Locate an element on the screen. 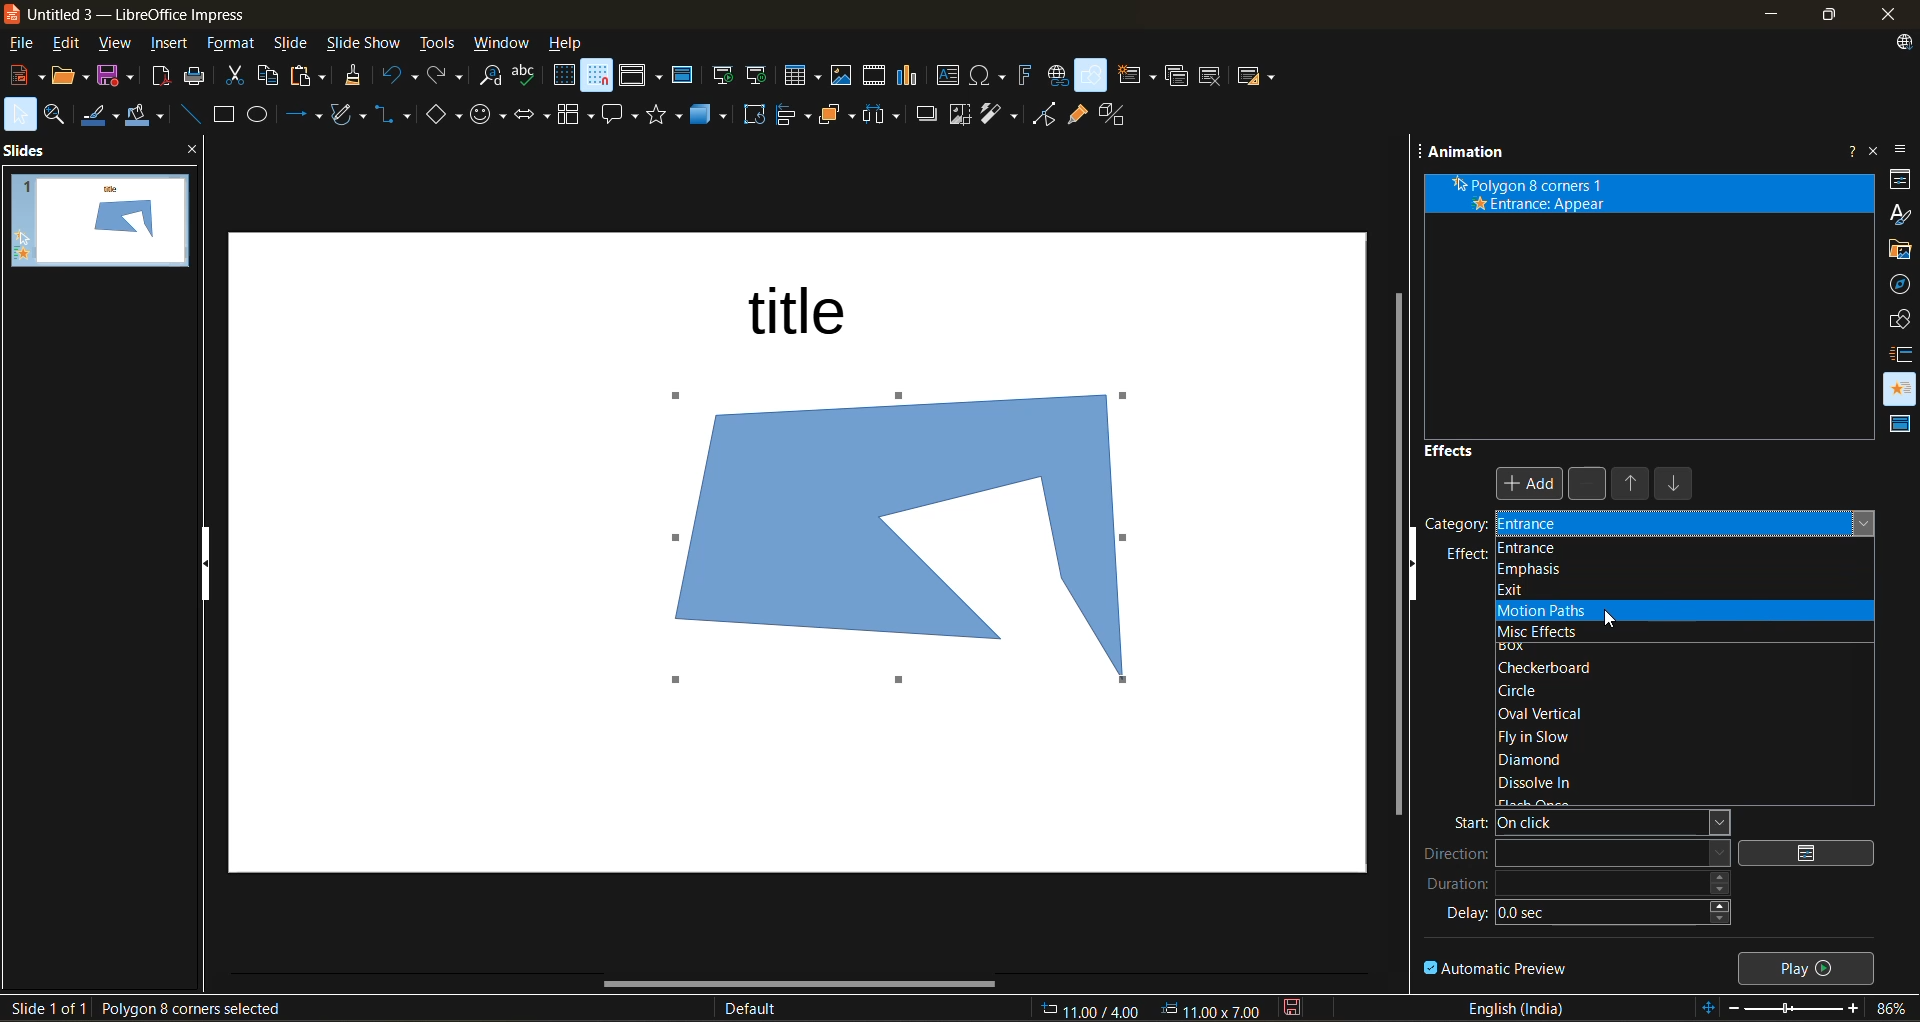 Image resolution: width=1920 pixels, height=1022 pixels. insert fontwork text is located at coordinates (1023, 77).